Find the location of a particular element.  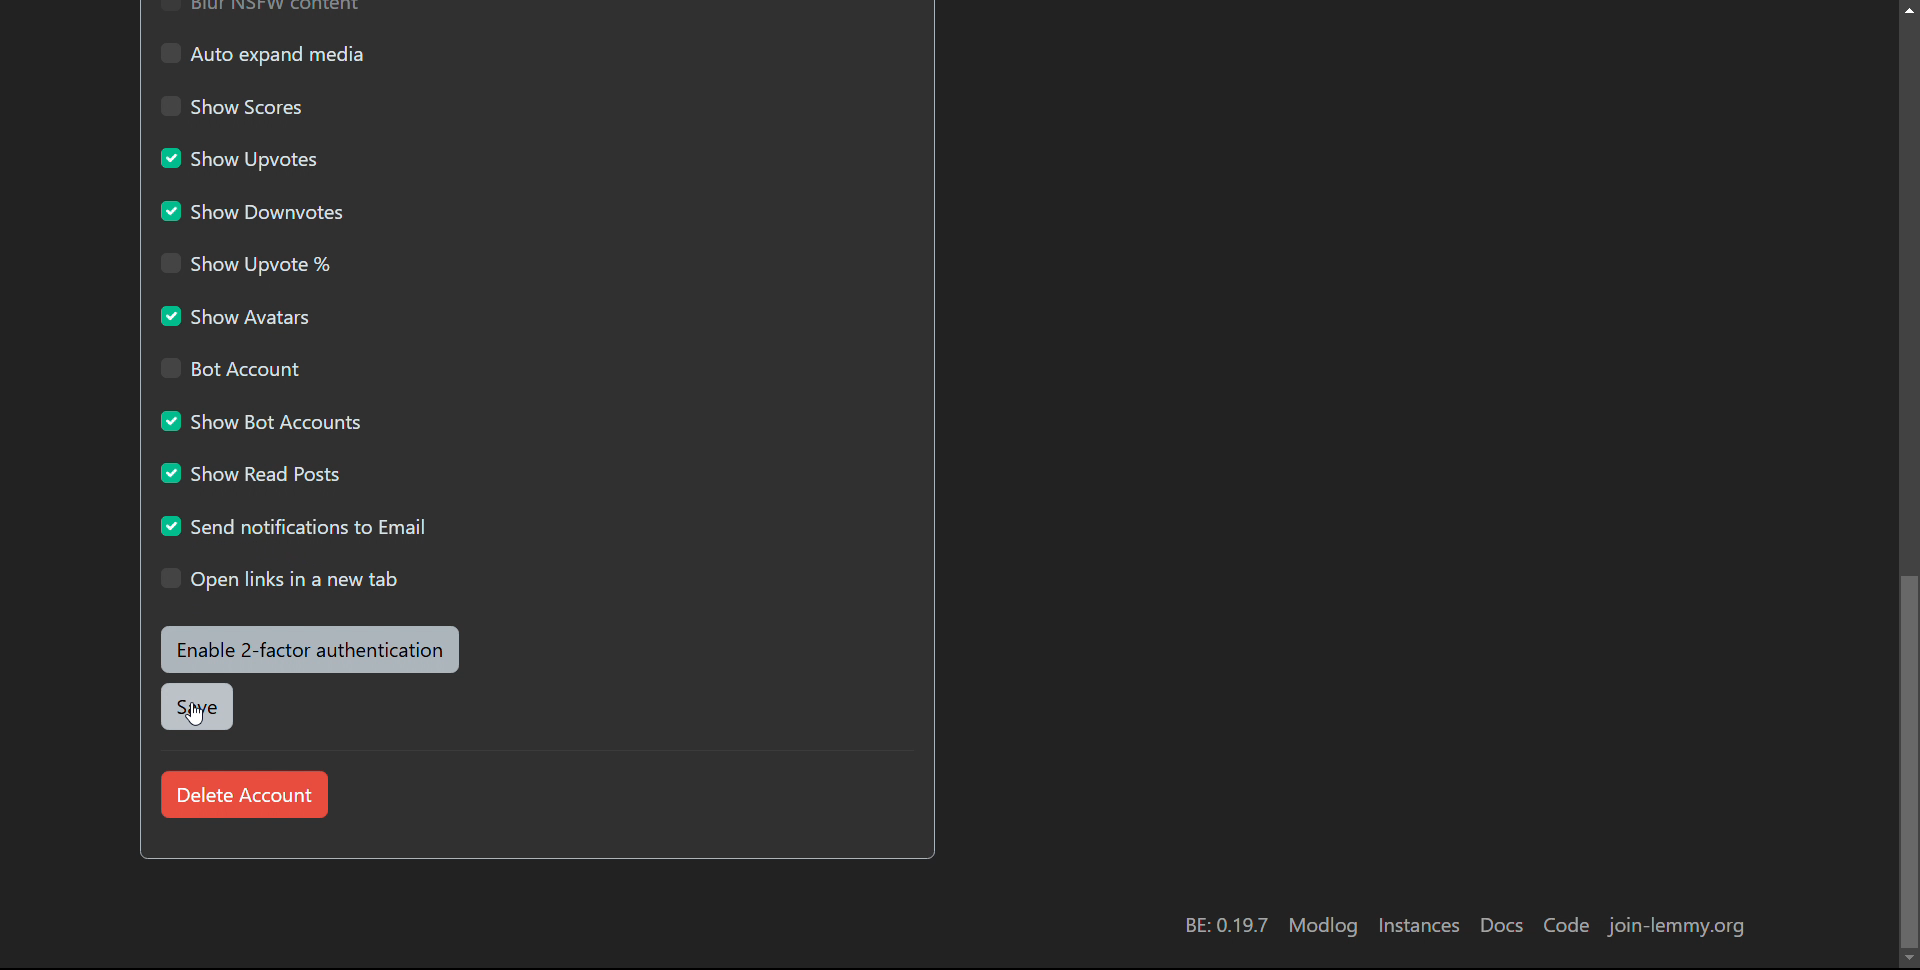

show read posts is located at coordinates (251, 471).